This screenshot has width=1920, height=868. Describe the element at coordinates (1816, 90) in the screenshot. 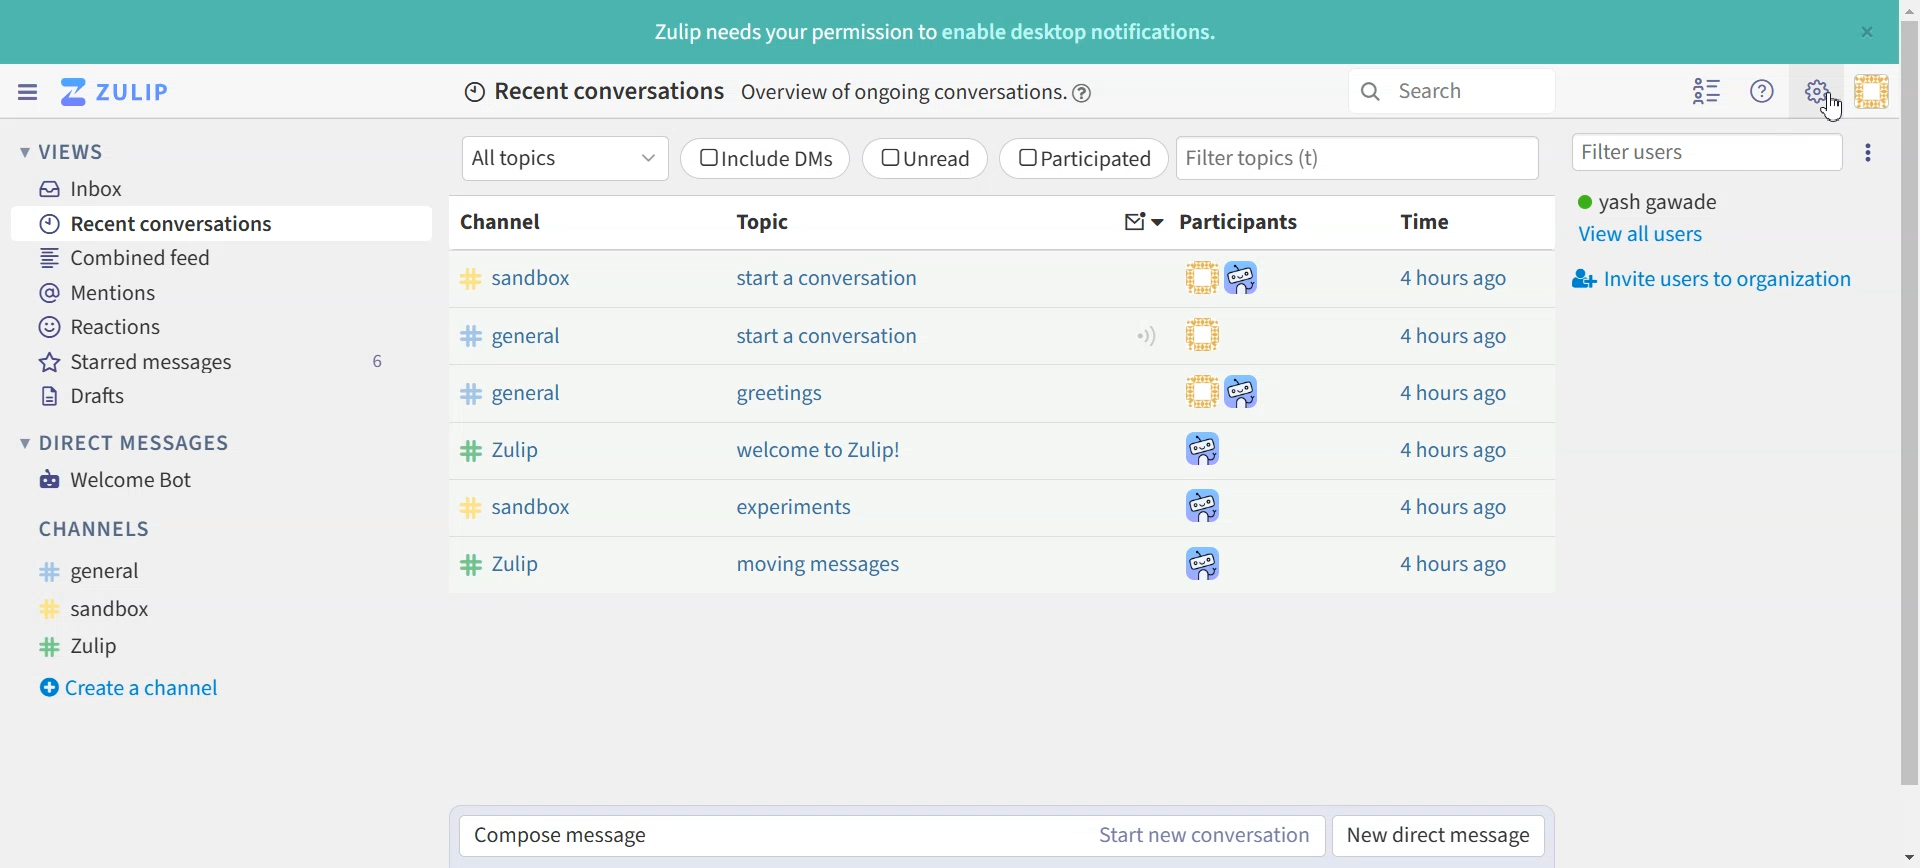

I see `Main menu` at that location.